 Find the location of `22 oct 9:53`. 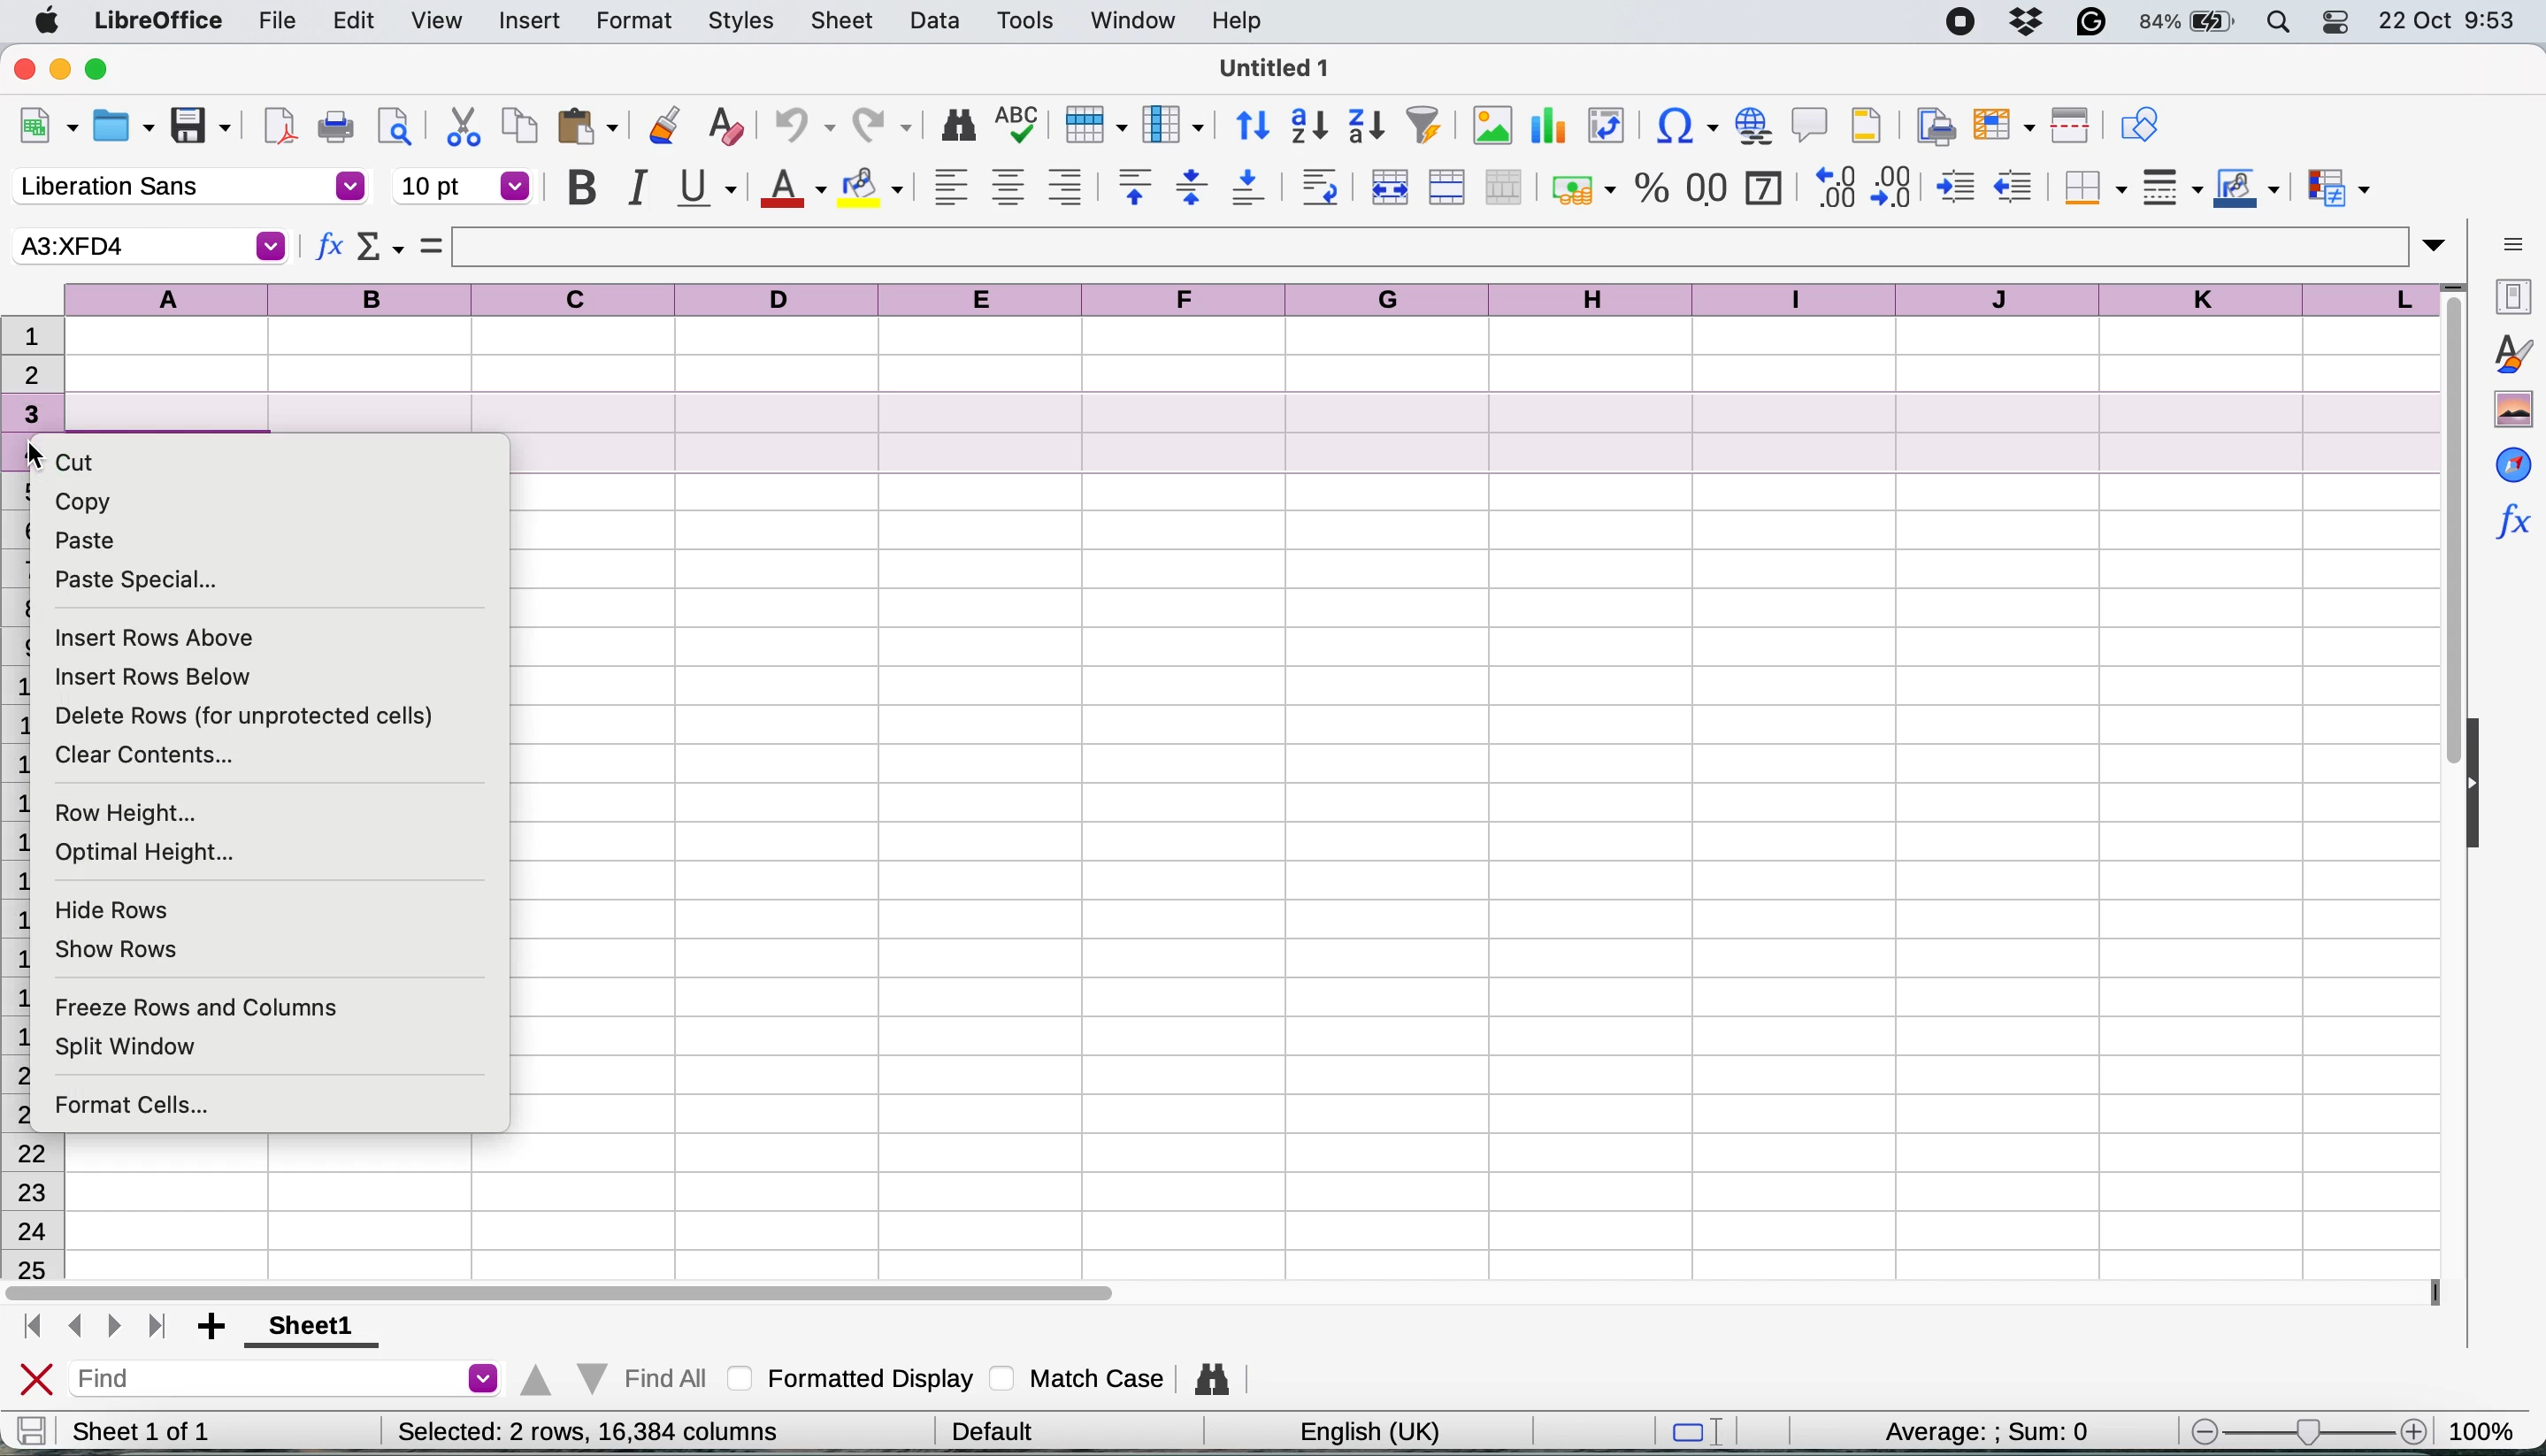

22 oct 9:53 is located at coordinates (2445, 22).